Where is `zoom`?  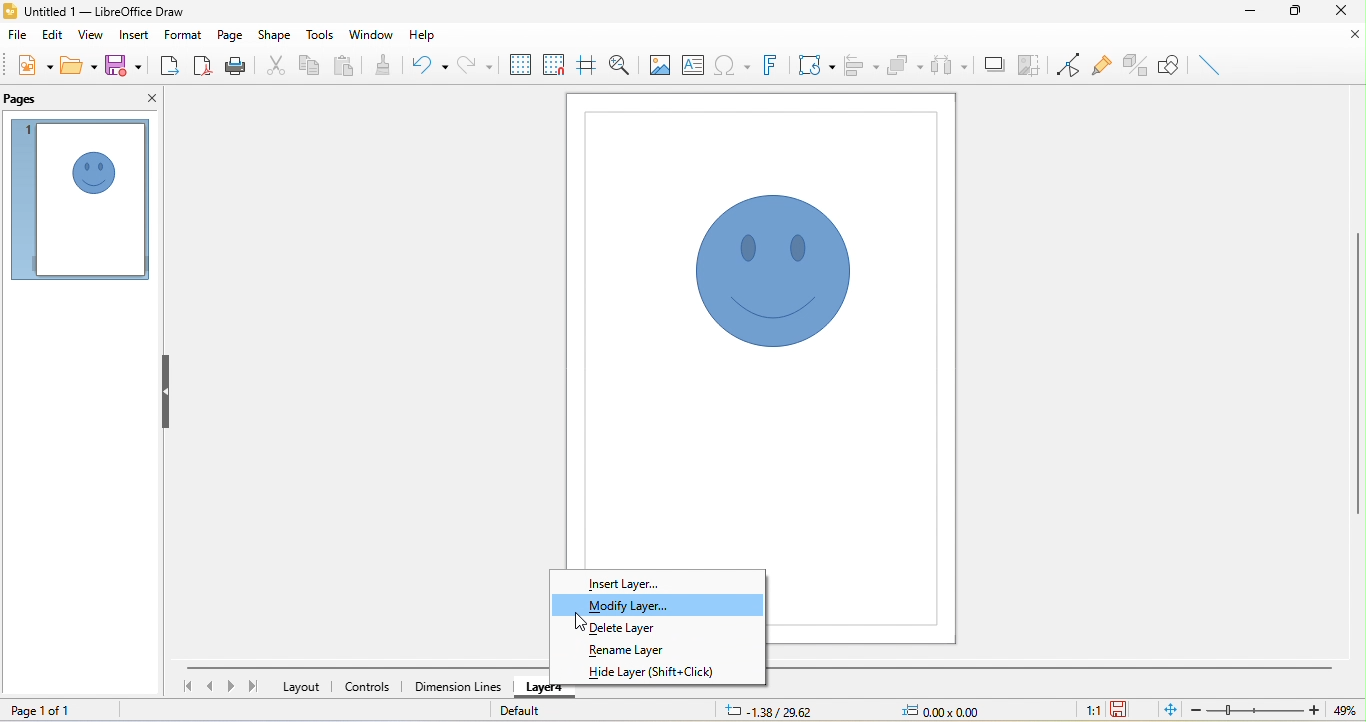 zoom is located at coordinates (1254, 710).